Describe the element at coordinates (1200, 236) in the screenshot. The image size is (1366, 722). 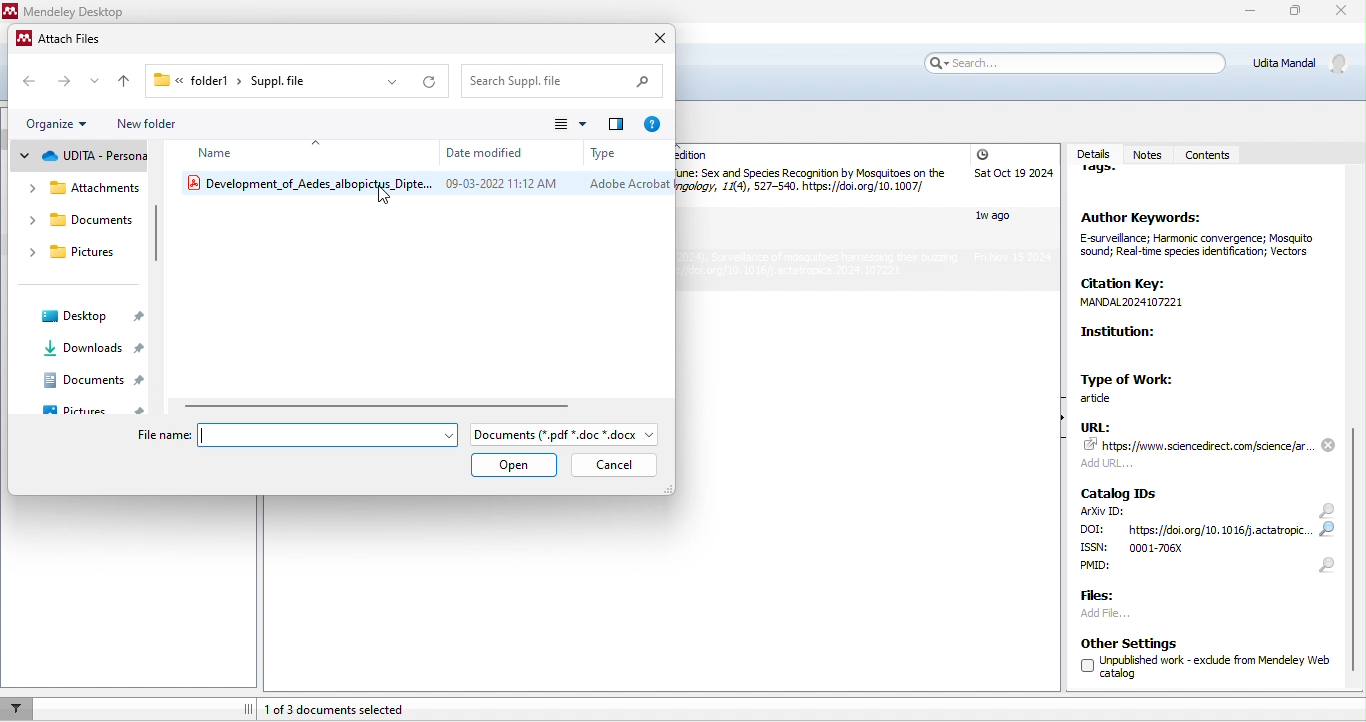
I see `Author Keywords:
Esurvellance; Harmonic convergence; Mosauto
Sound; Real-tme speces enticaton; Vectors` at that location.